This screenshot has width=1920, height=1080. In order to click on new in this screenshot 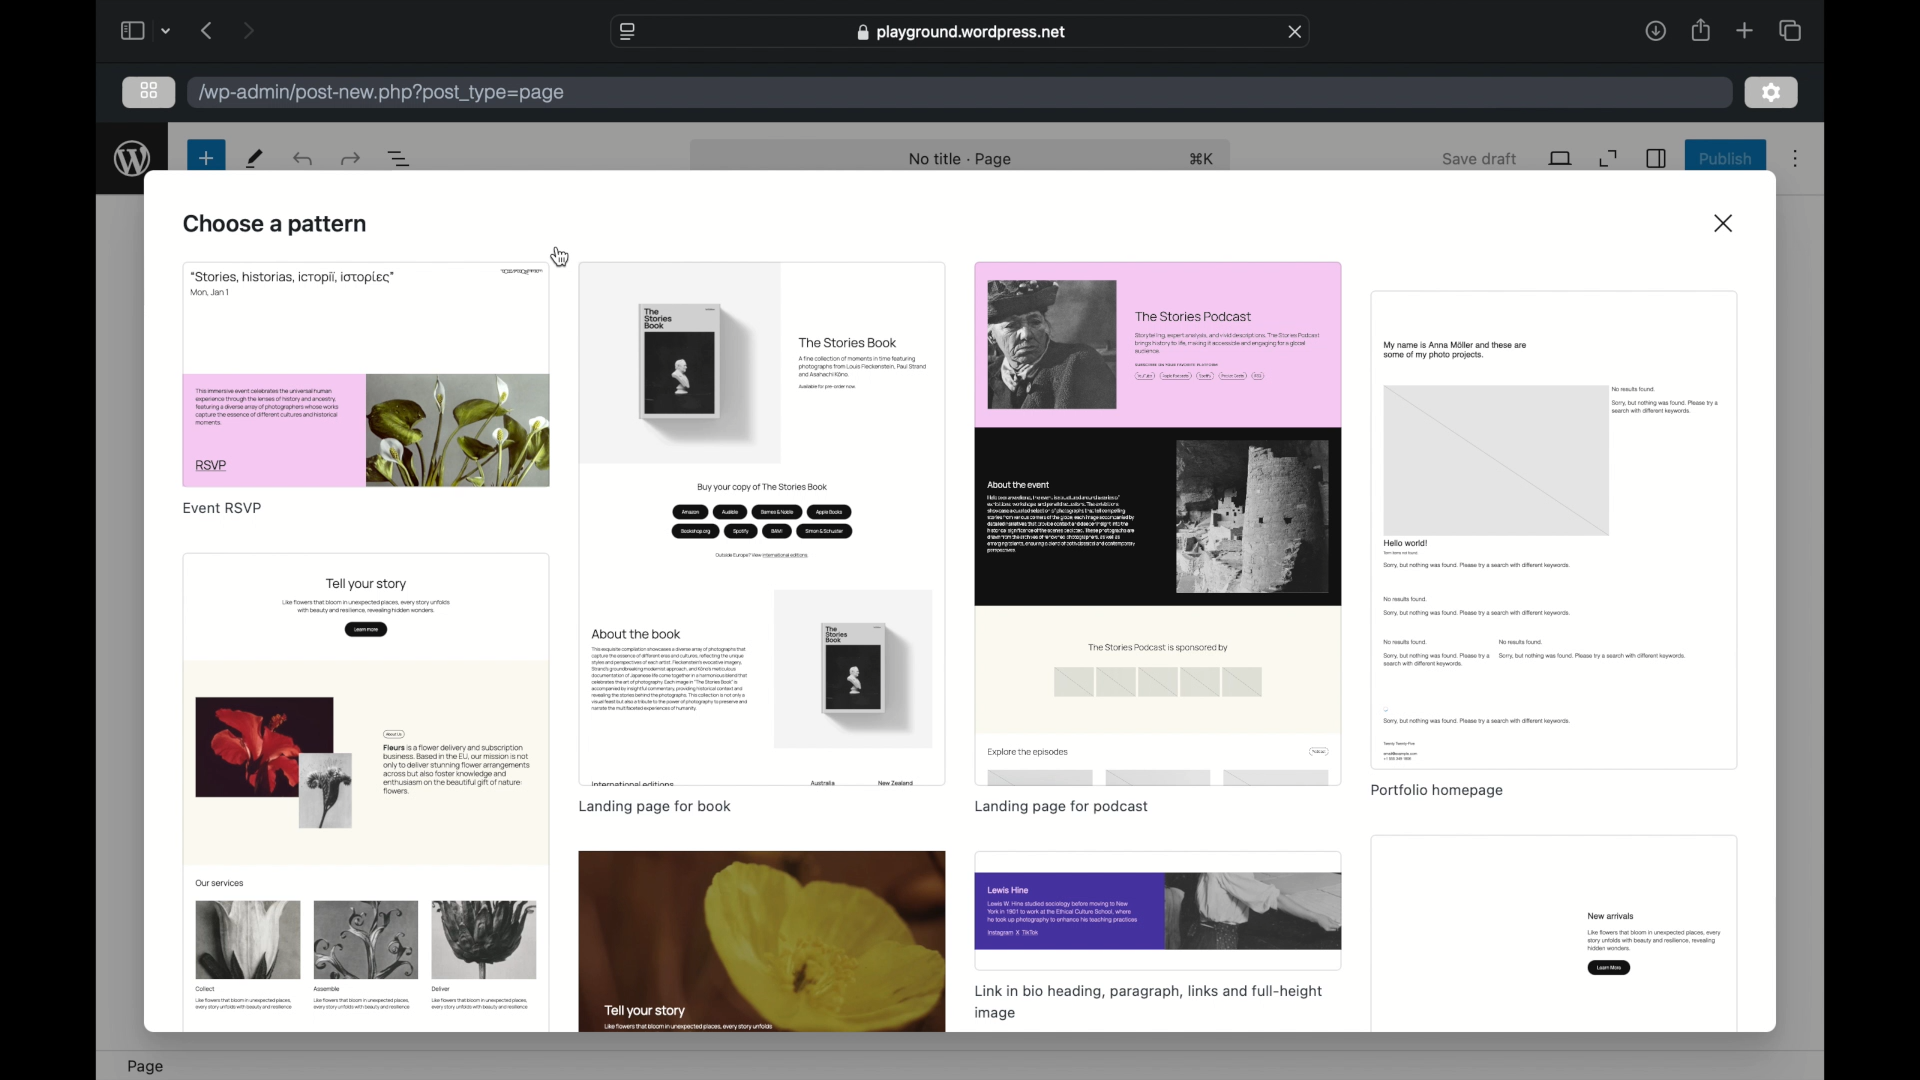, I will do `click(205, 158)`.